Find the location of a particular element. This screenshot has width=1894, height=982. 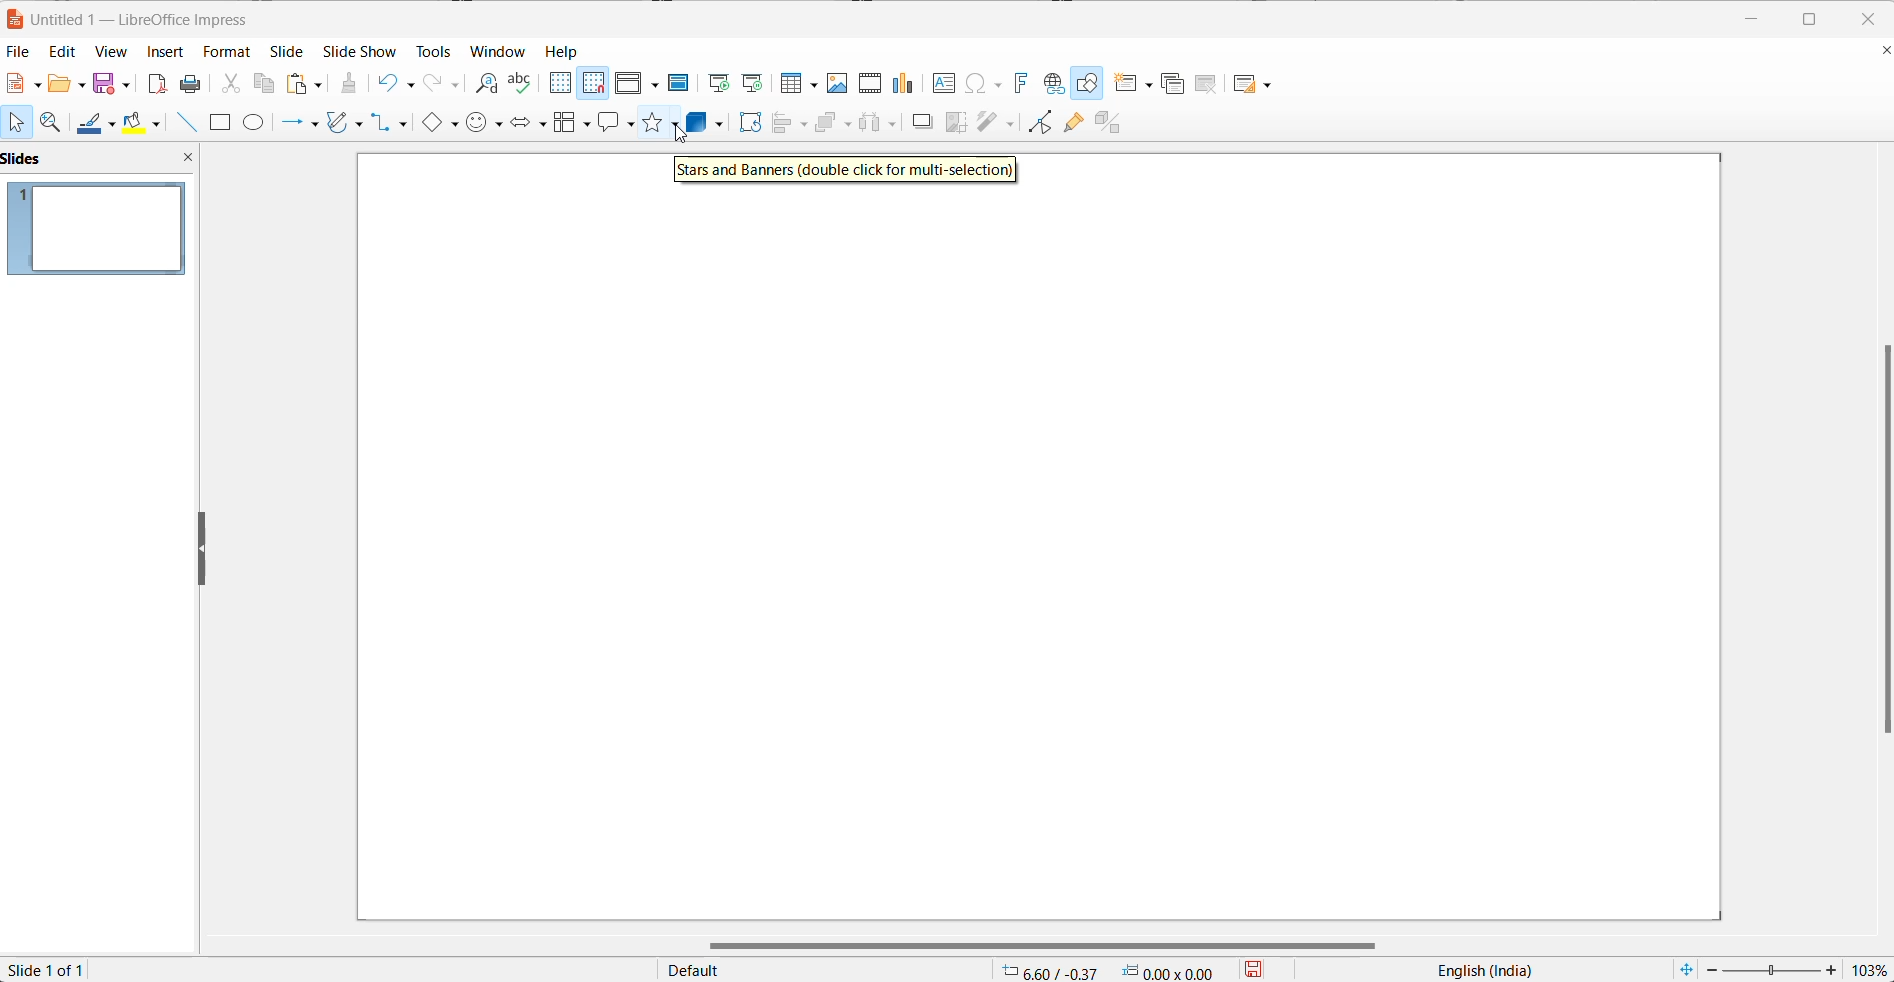

basic shapes is located at coordinates (443, 124).